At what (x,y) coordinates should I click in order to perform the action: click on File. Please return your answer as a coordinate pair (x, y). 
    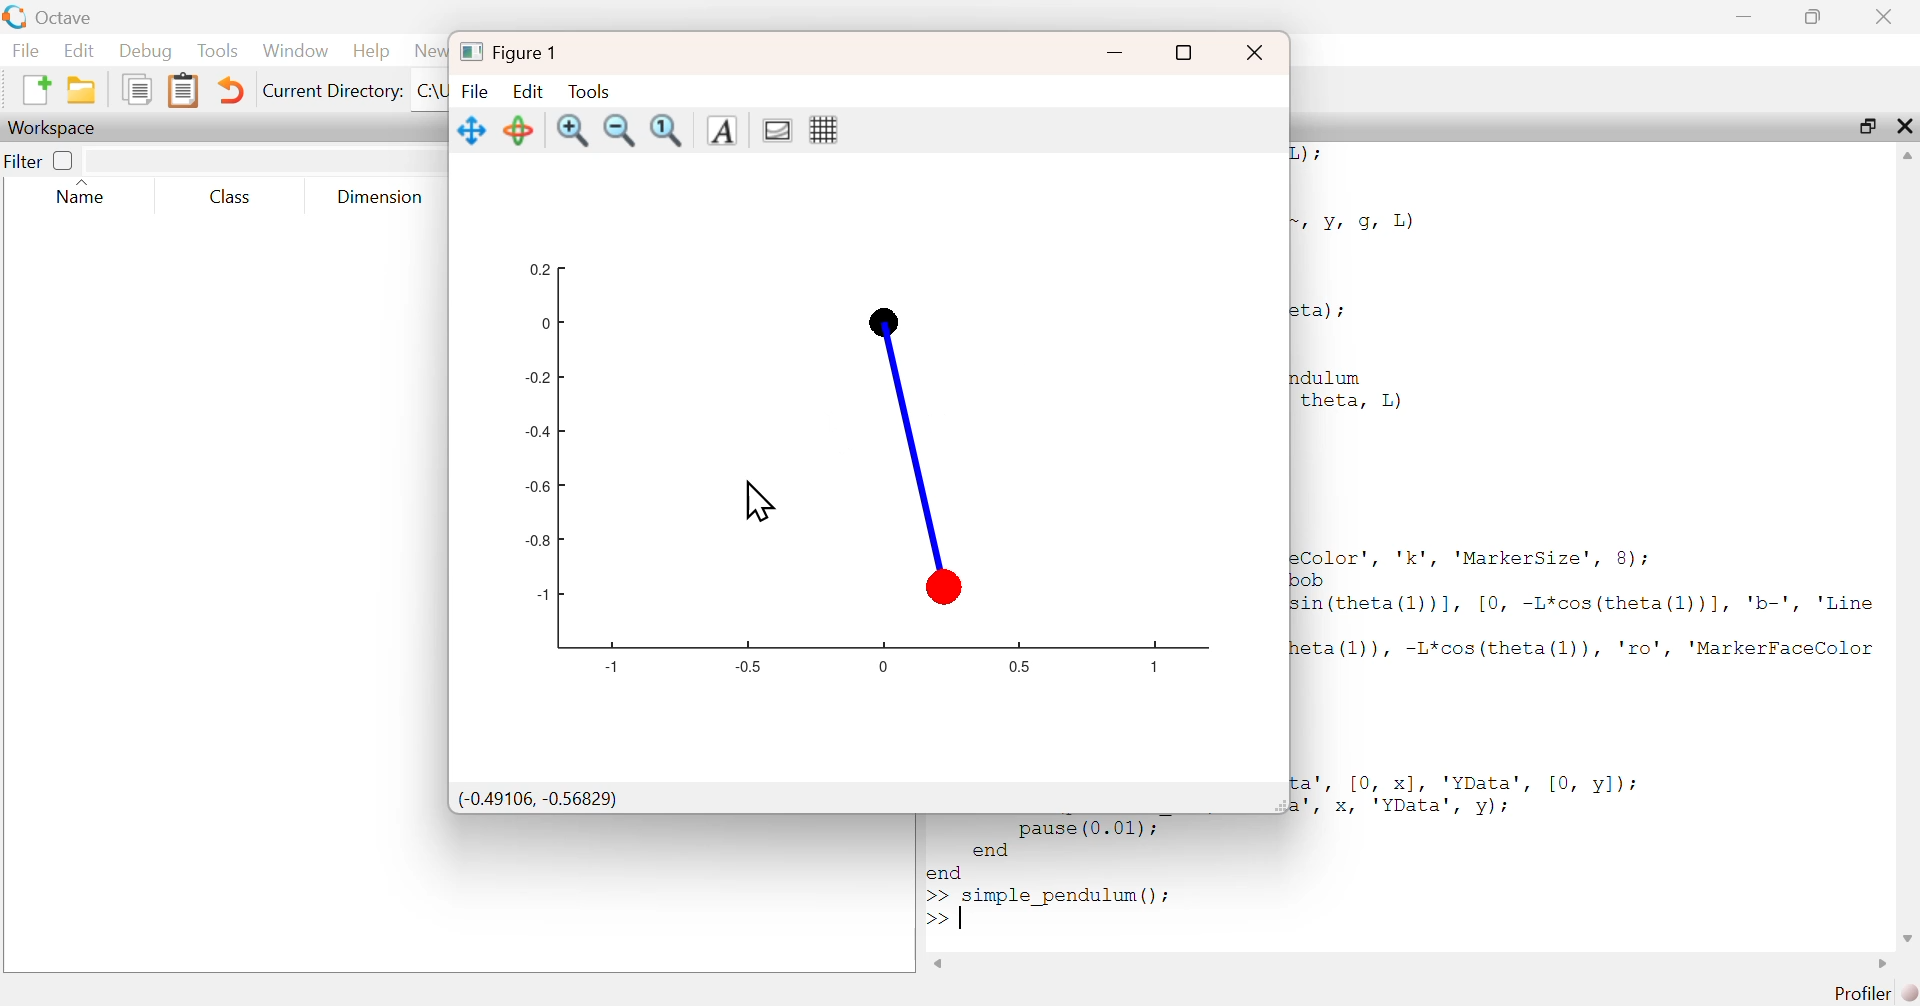
    Looking at the image, I should click on (480, 92).